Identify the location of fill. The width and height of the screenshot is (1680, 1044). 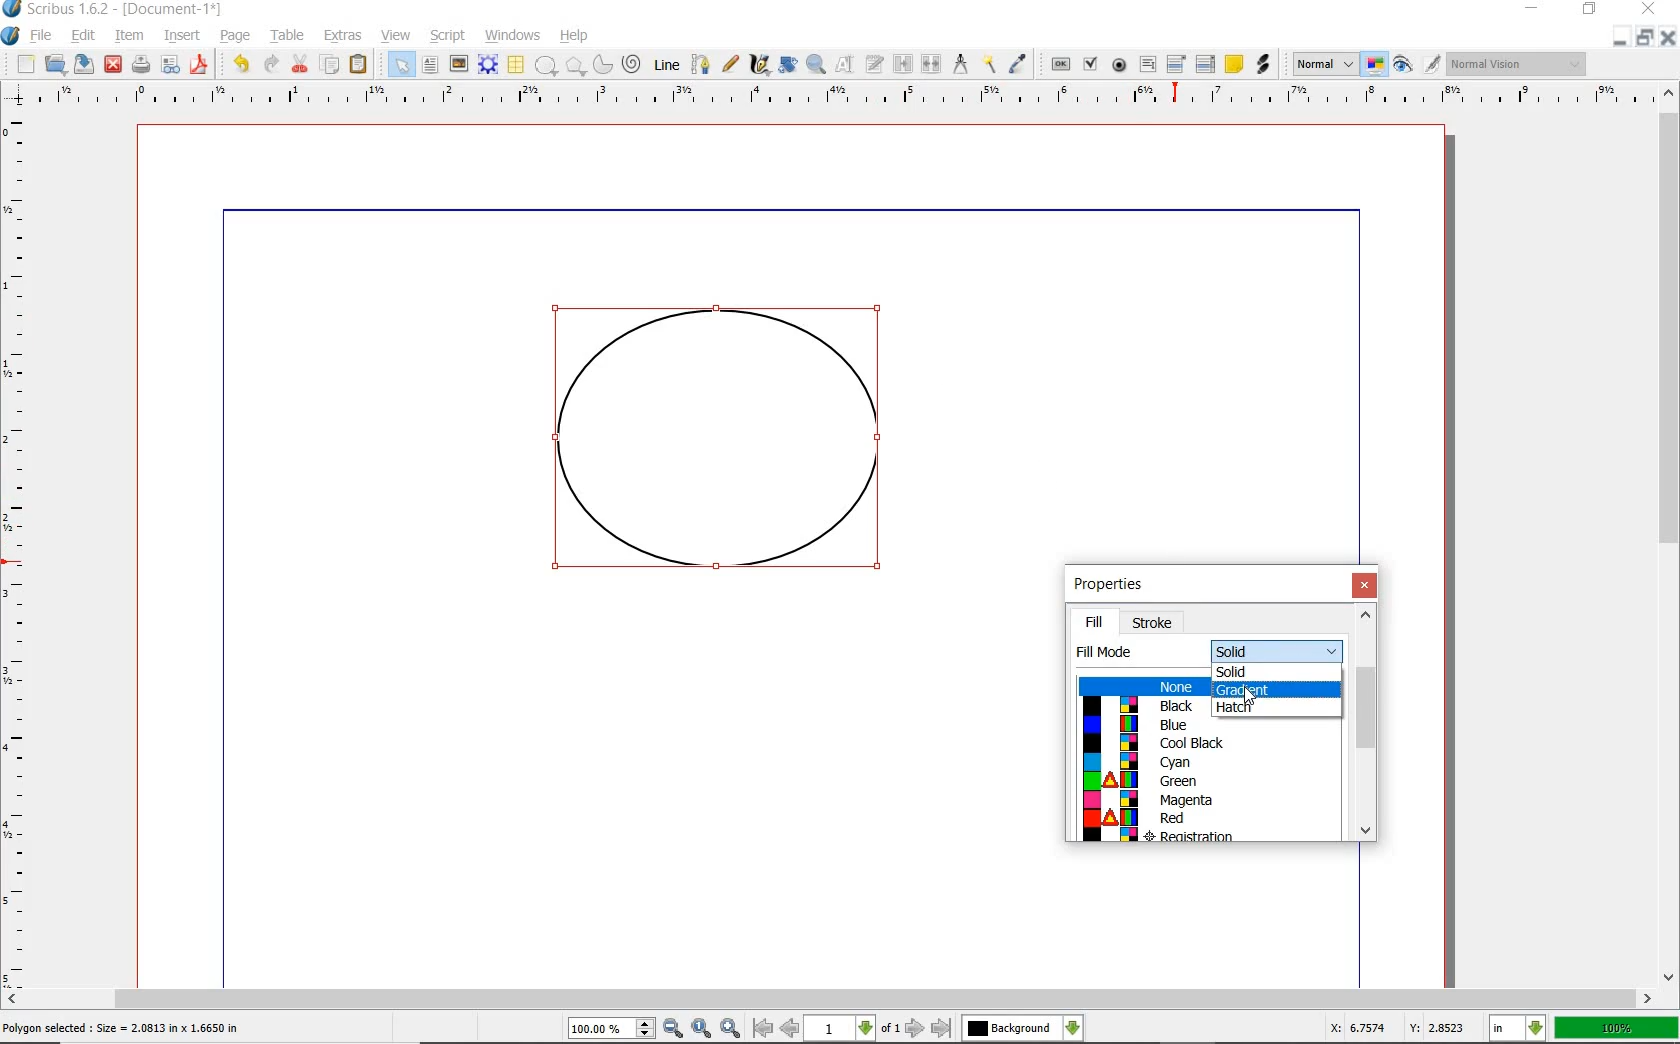
(1094, 622).